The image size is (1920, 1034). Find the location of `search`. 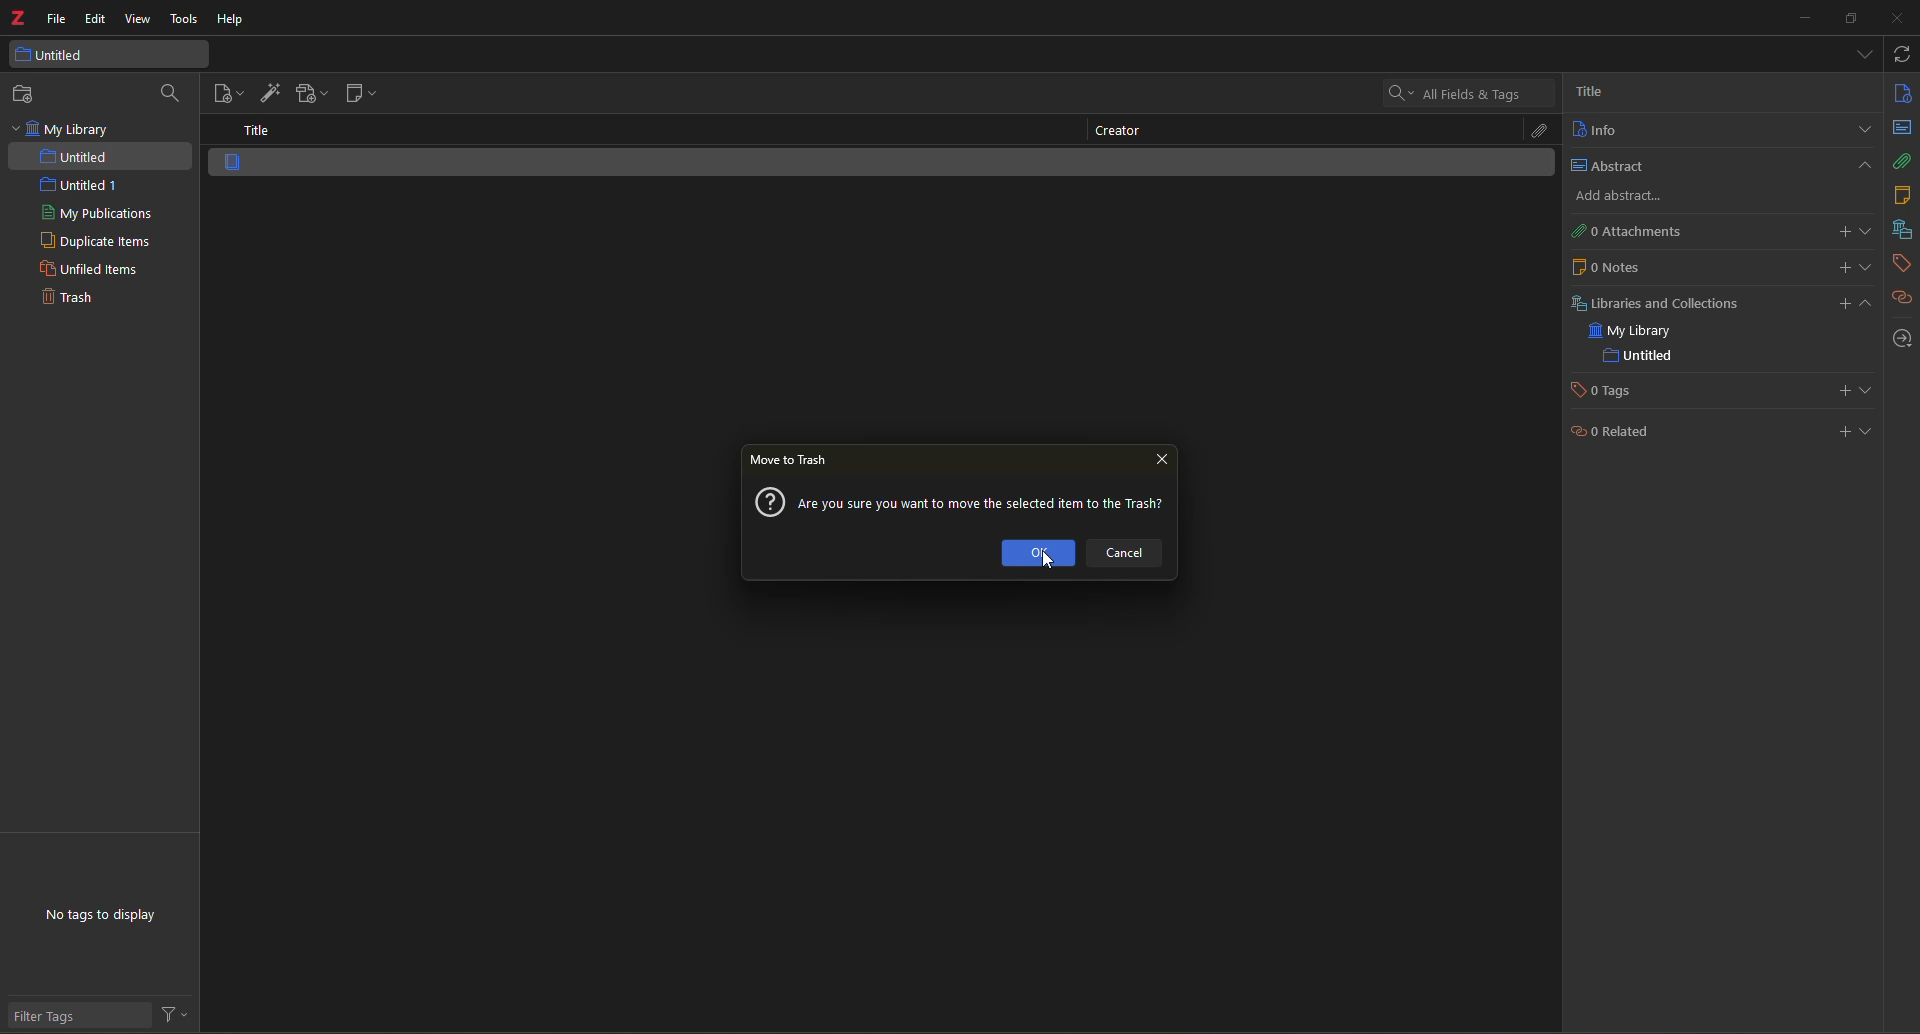

search is located at coordinates (172, 93).